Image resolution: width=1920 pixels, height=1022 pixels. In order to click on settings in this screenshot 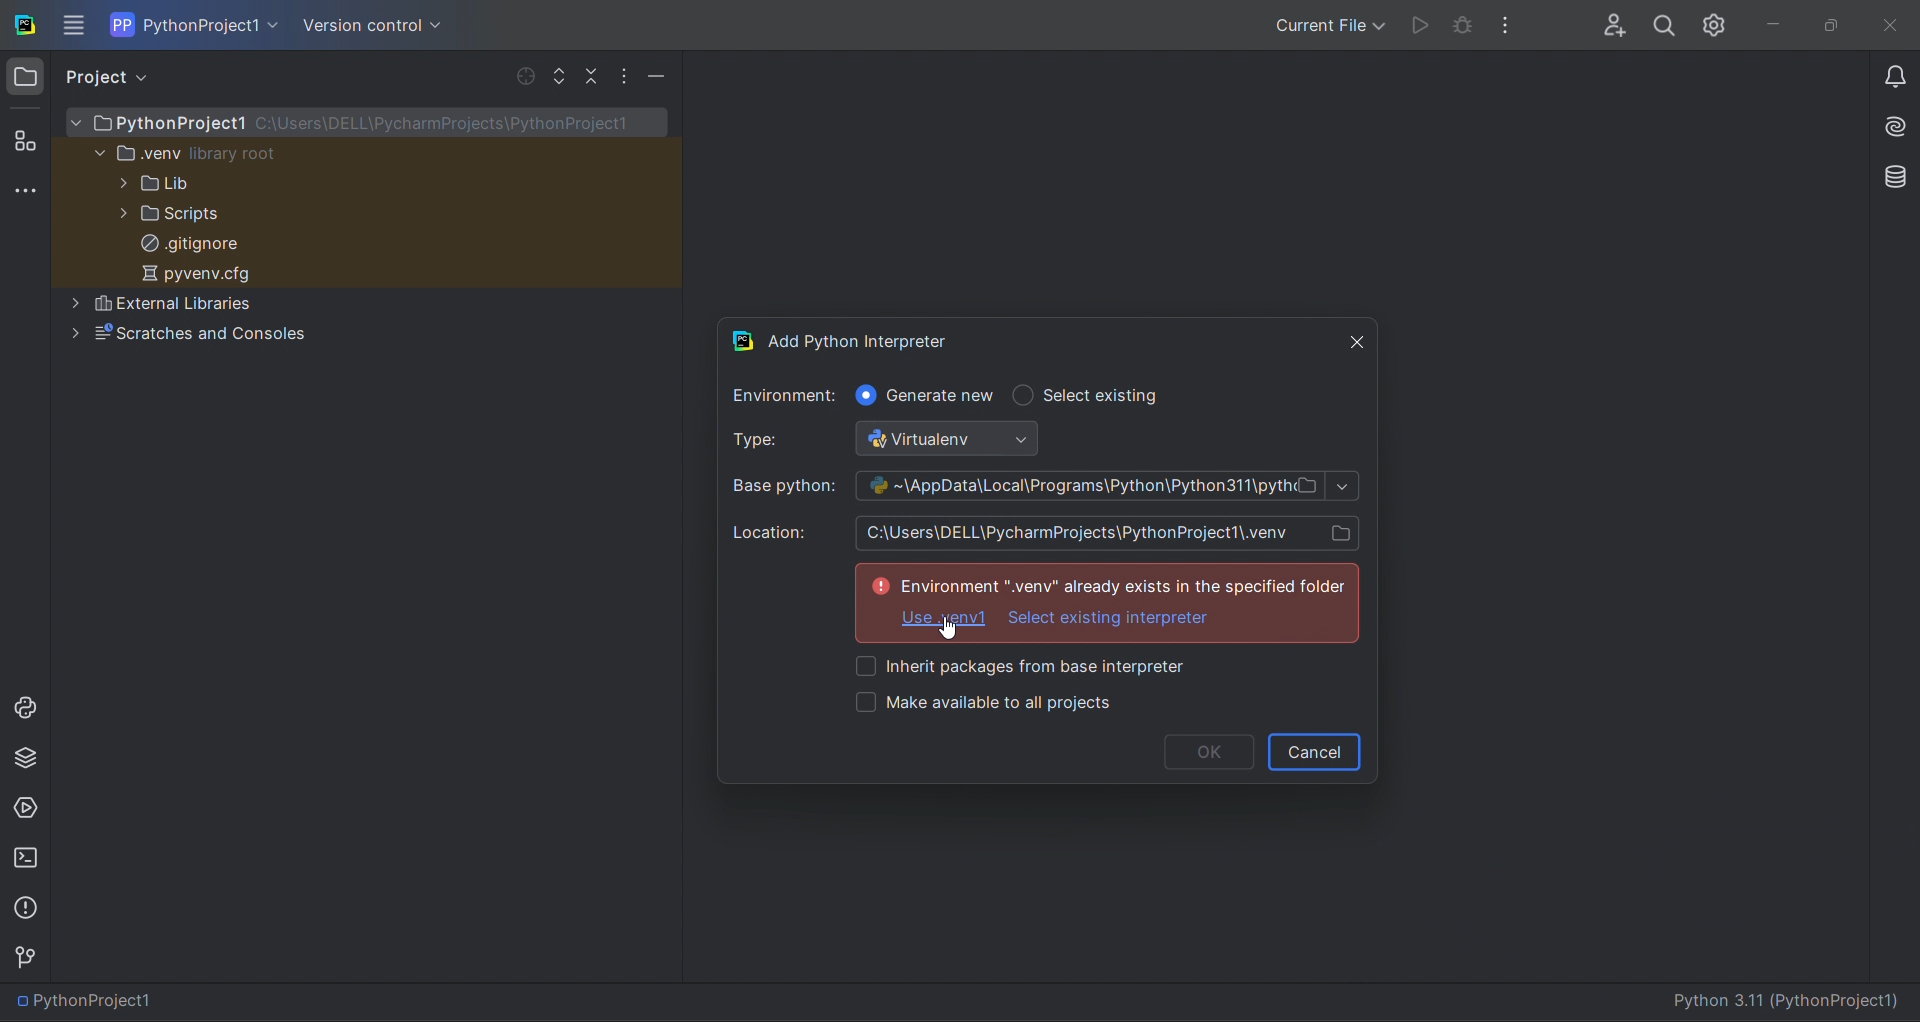, I will do `click(1717, 21)`.